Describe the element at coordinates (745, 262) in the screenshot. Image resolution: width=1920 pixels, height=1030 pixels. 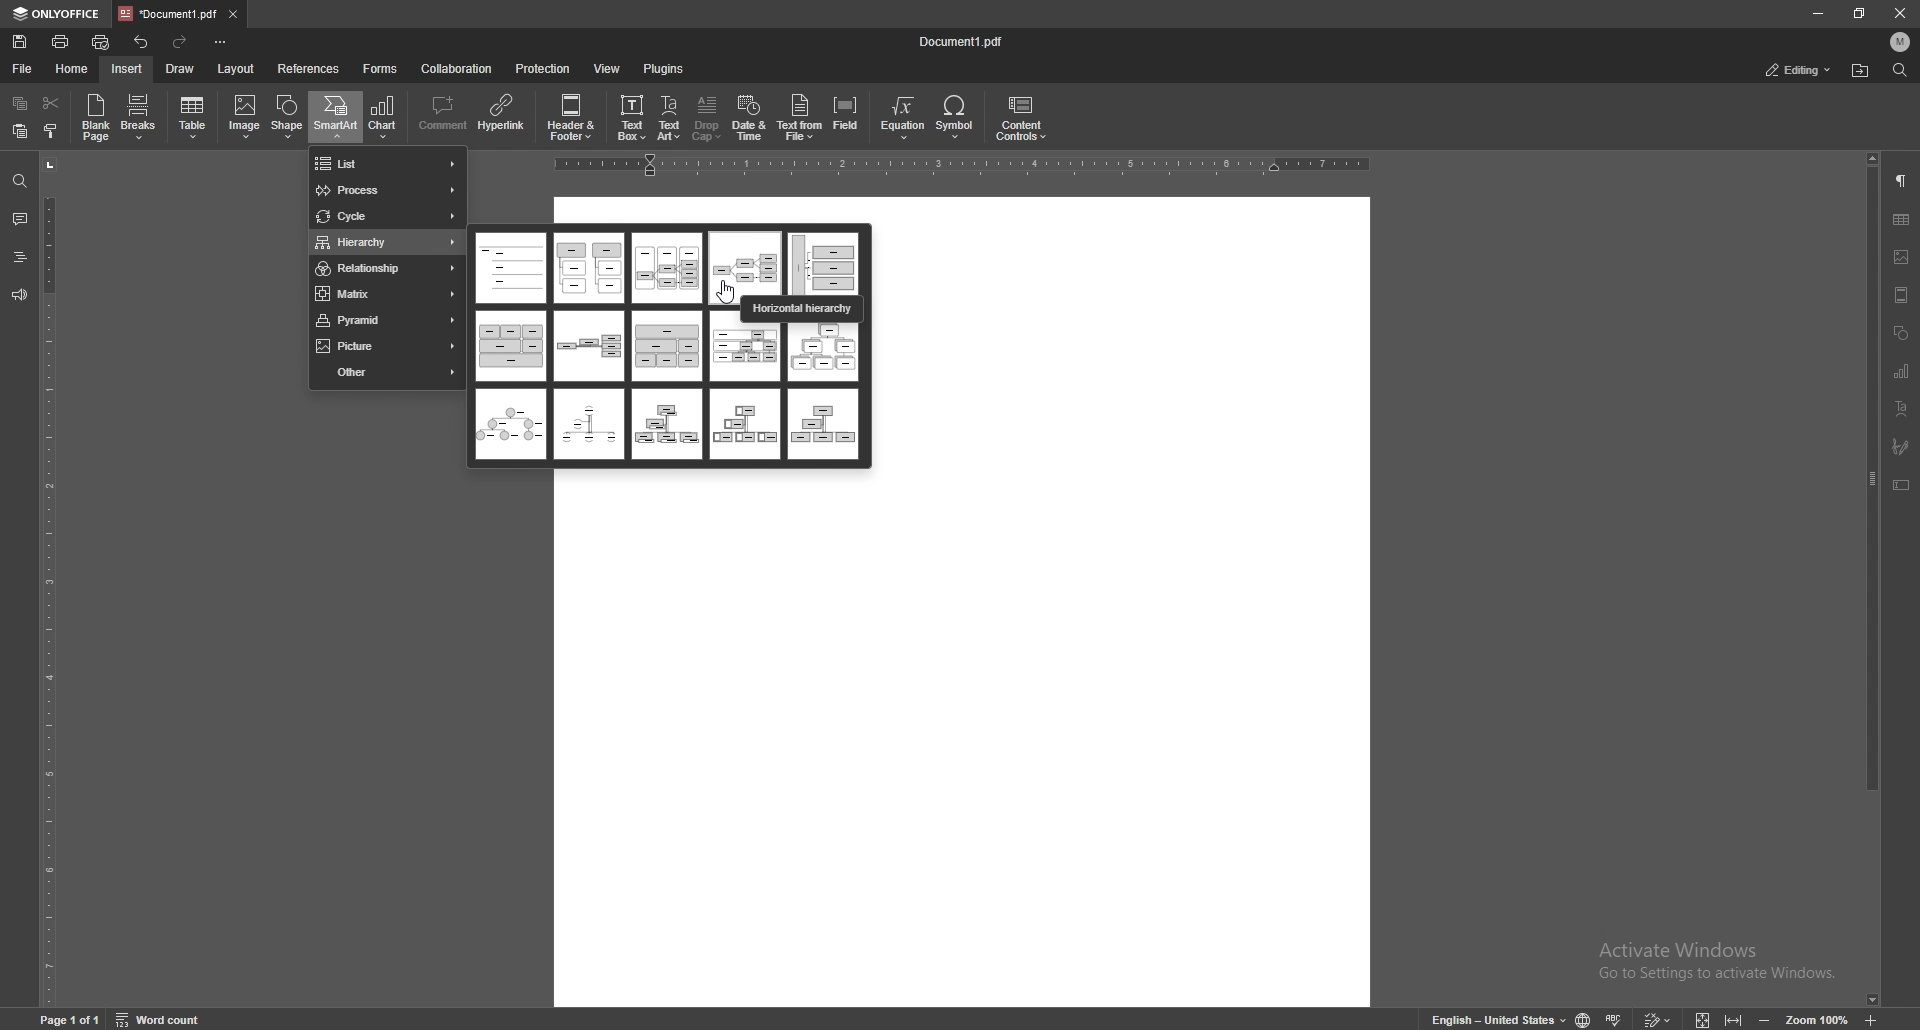
I see `hierarchy smart art` at that location.